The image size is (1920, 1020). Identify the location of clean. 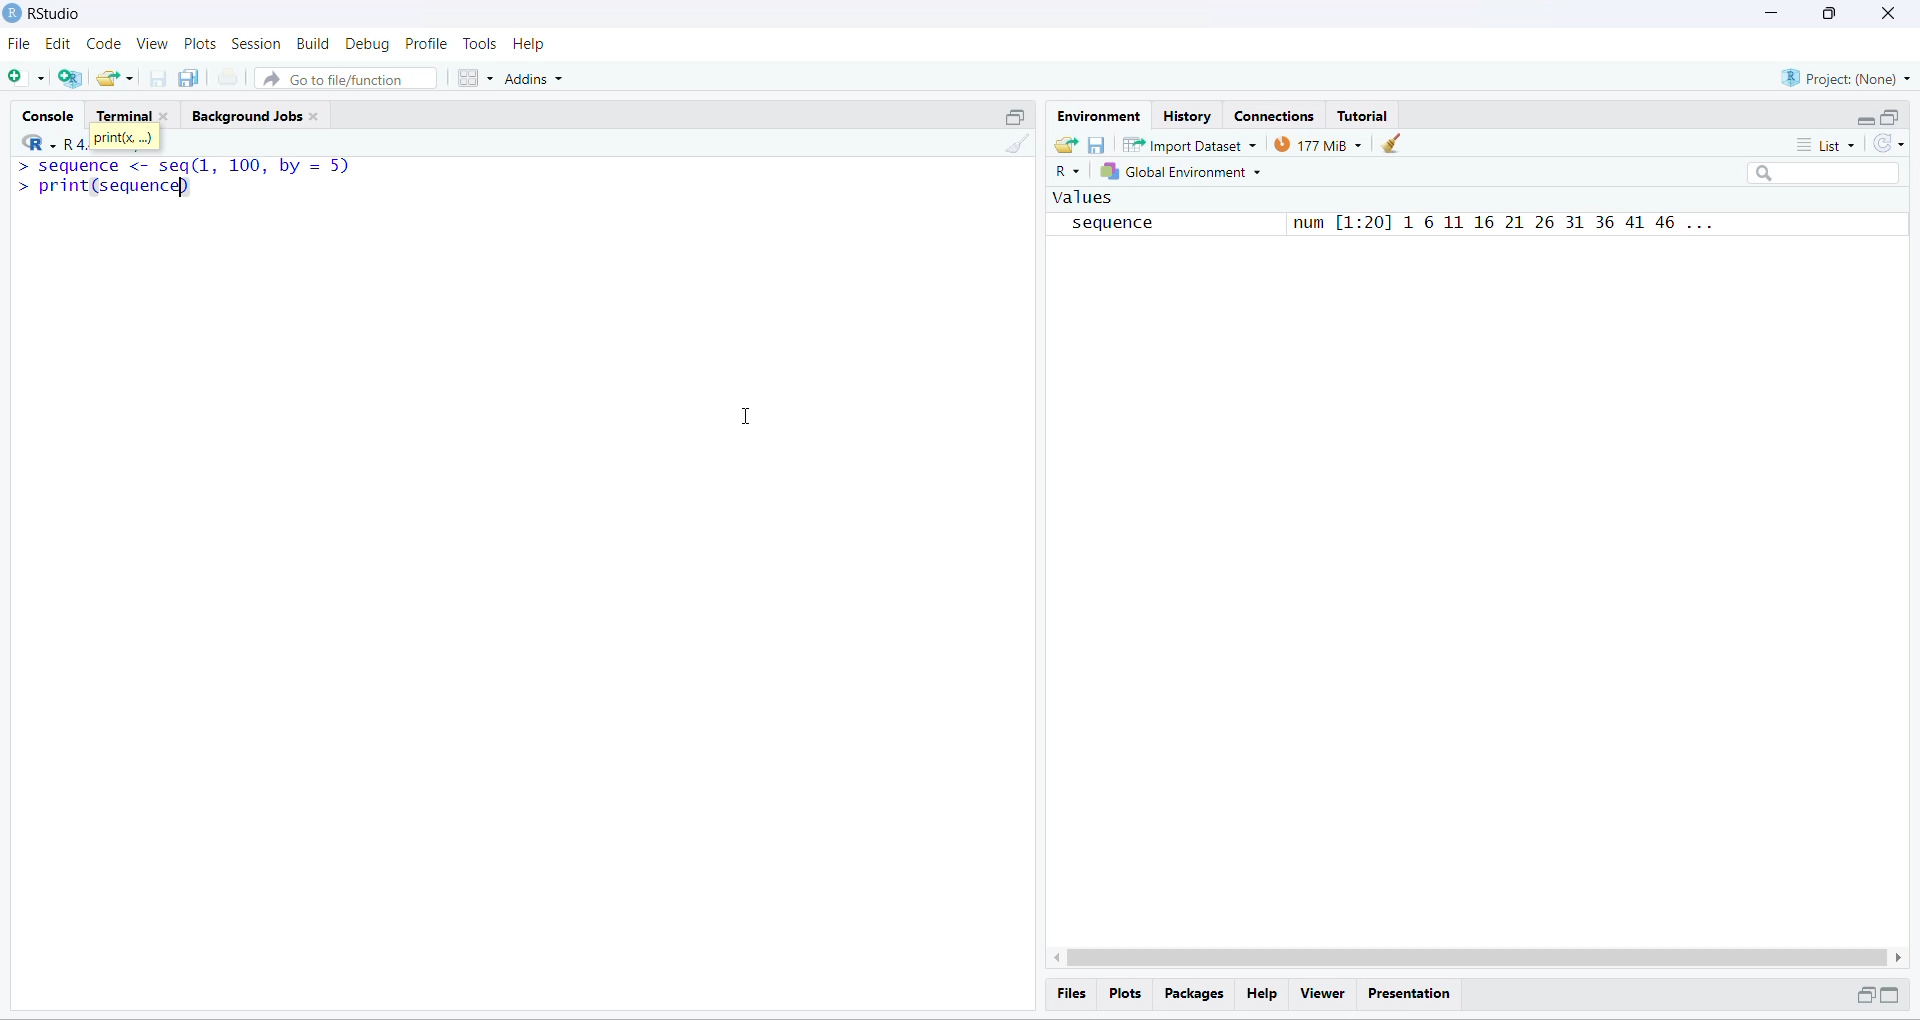
(1390, 144).